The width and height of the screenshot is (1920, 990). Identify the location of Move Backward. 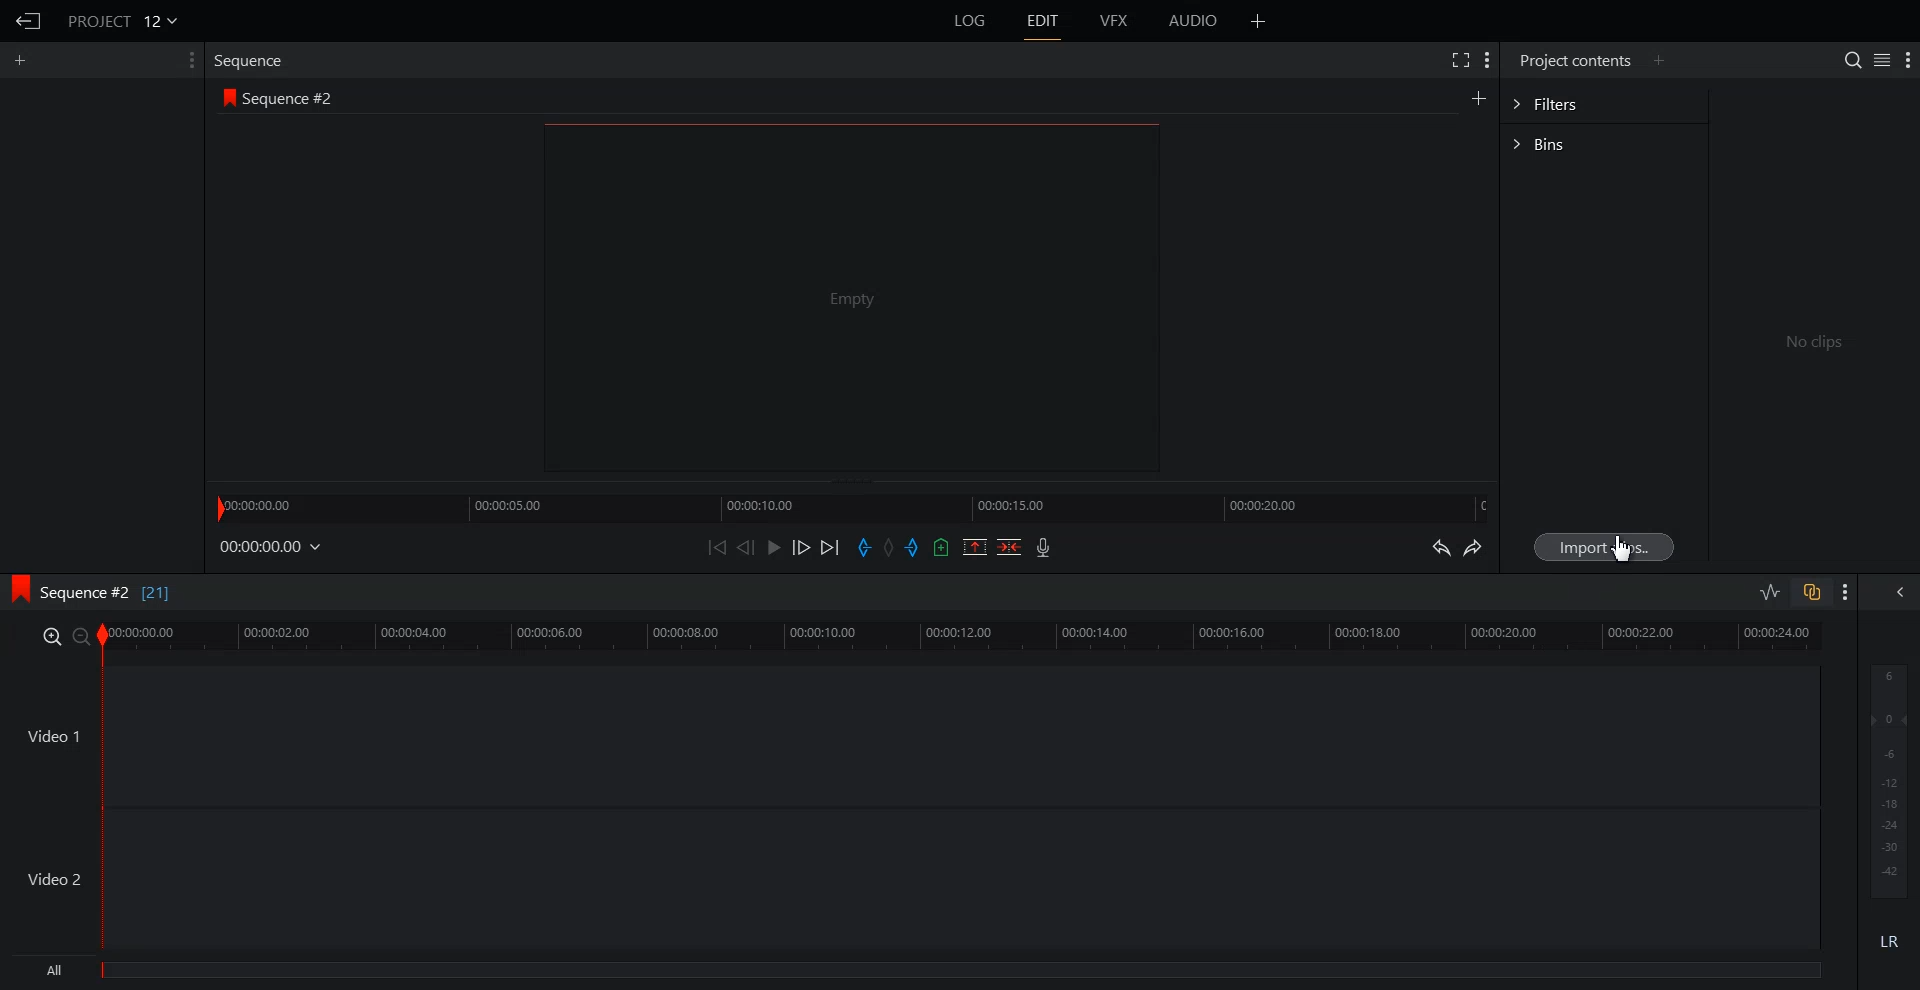
(719, 546).